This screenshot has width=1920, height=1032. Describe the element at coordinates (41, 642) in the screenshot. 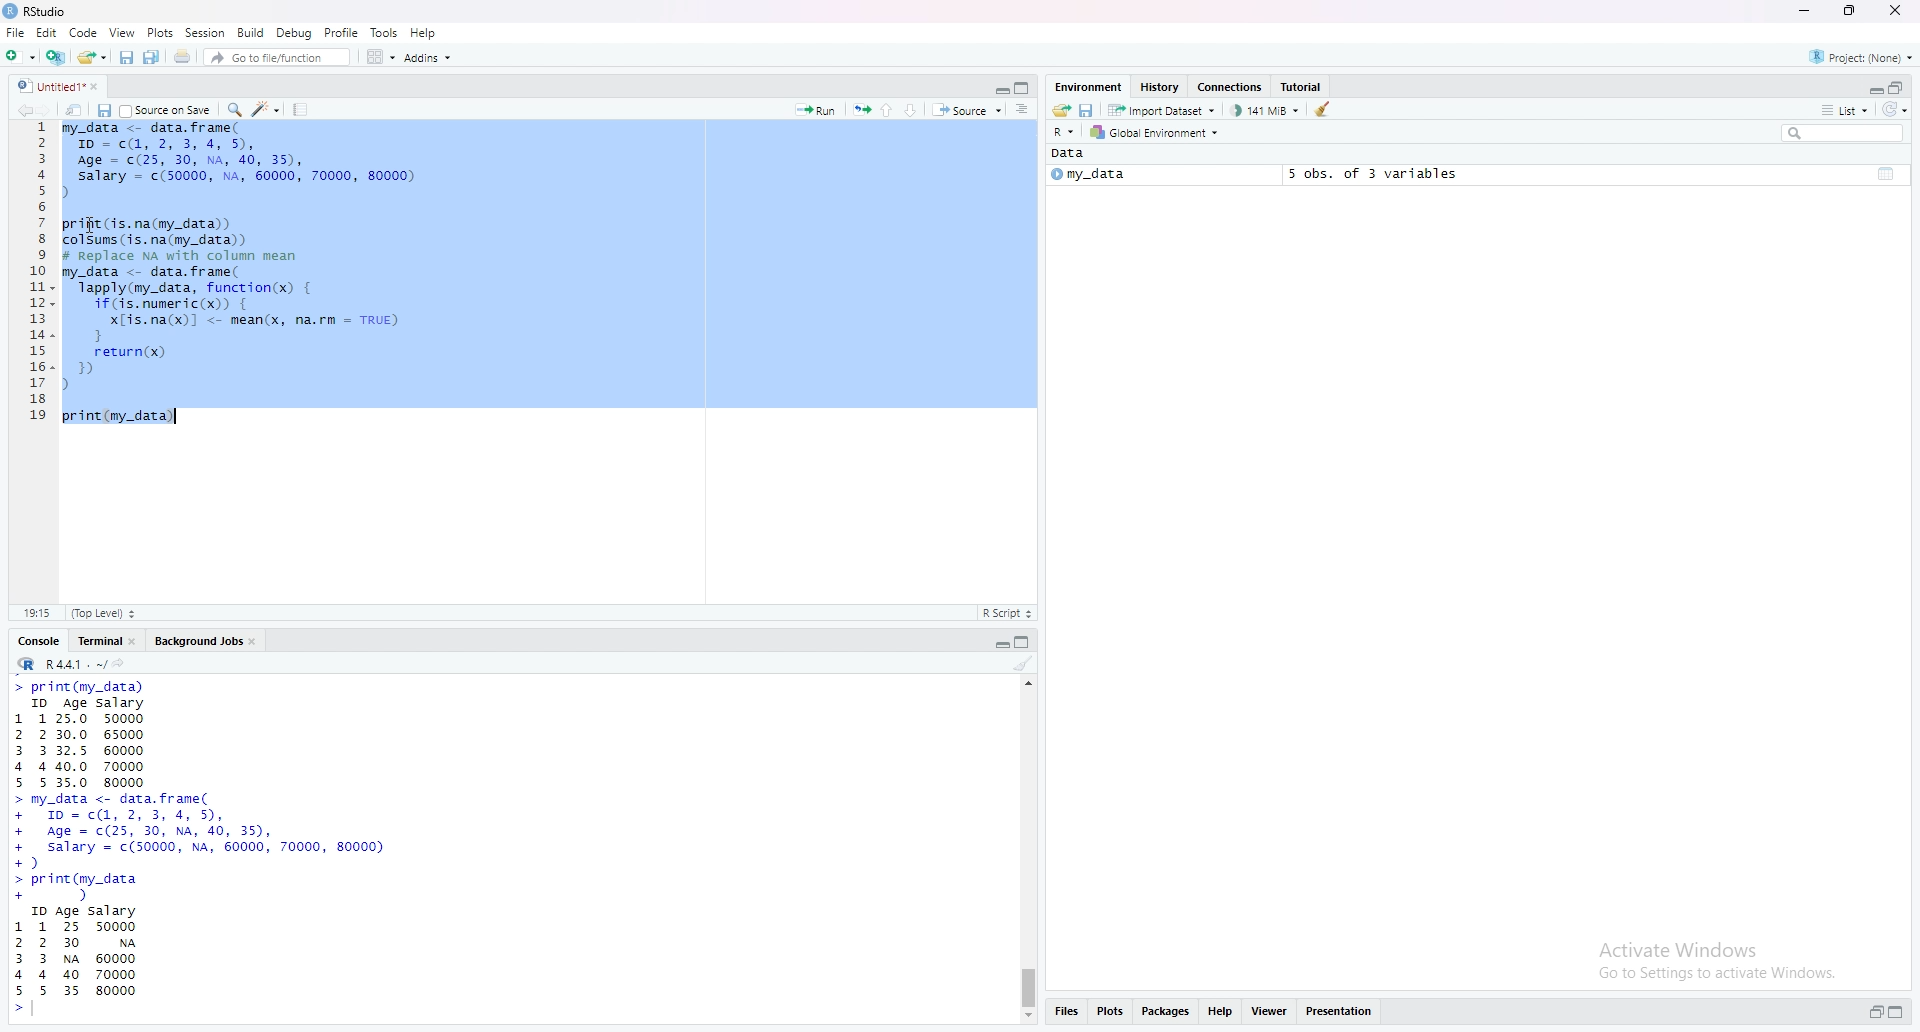

I see `console` at that location.